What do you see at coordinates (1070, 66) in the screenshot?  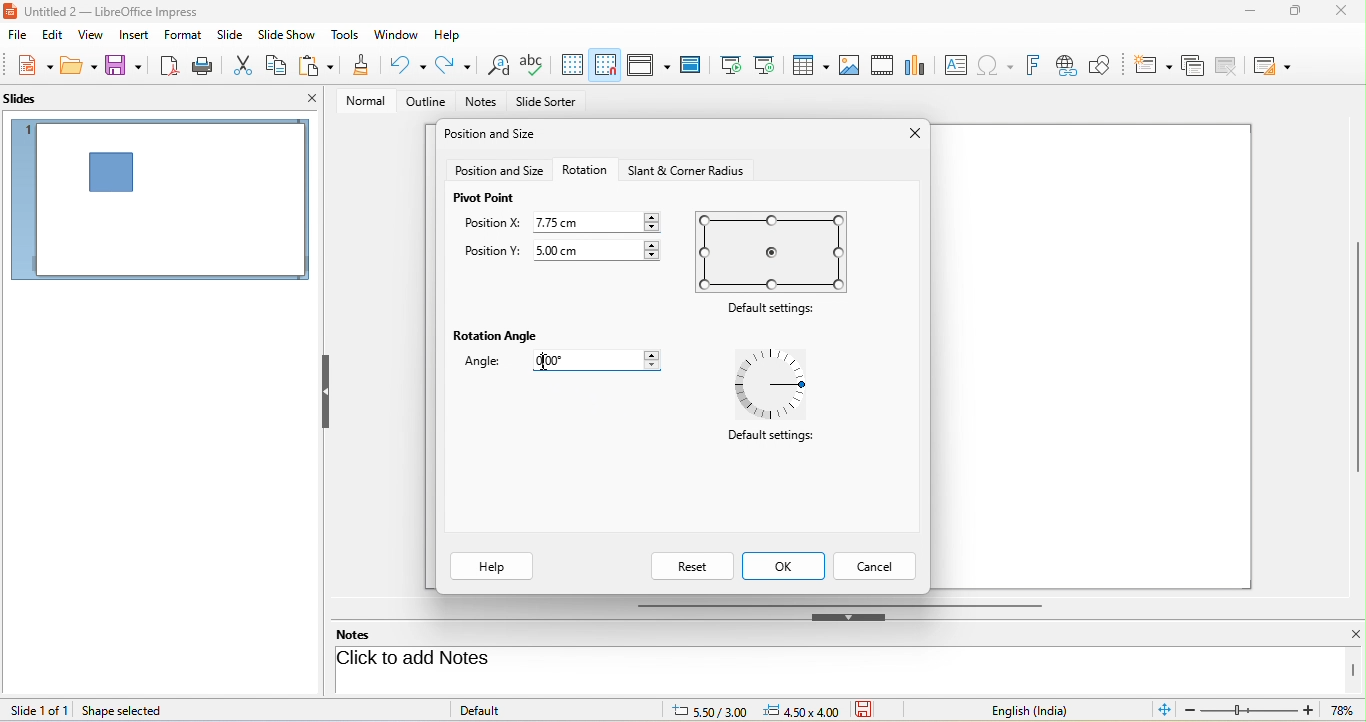 I see `hyperlink` at bounding box center [1070, 66].